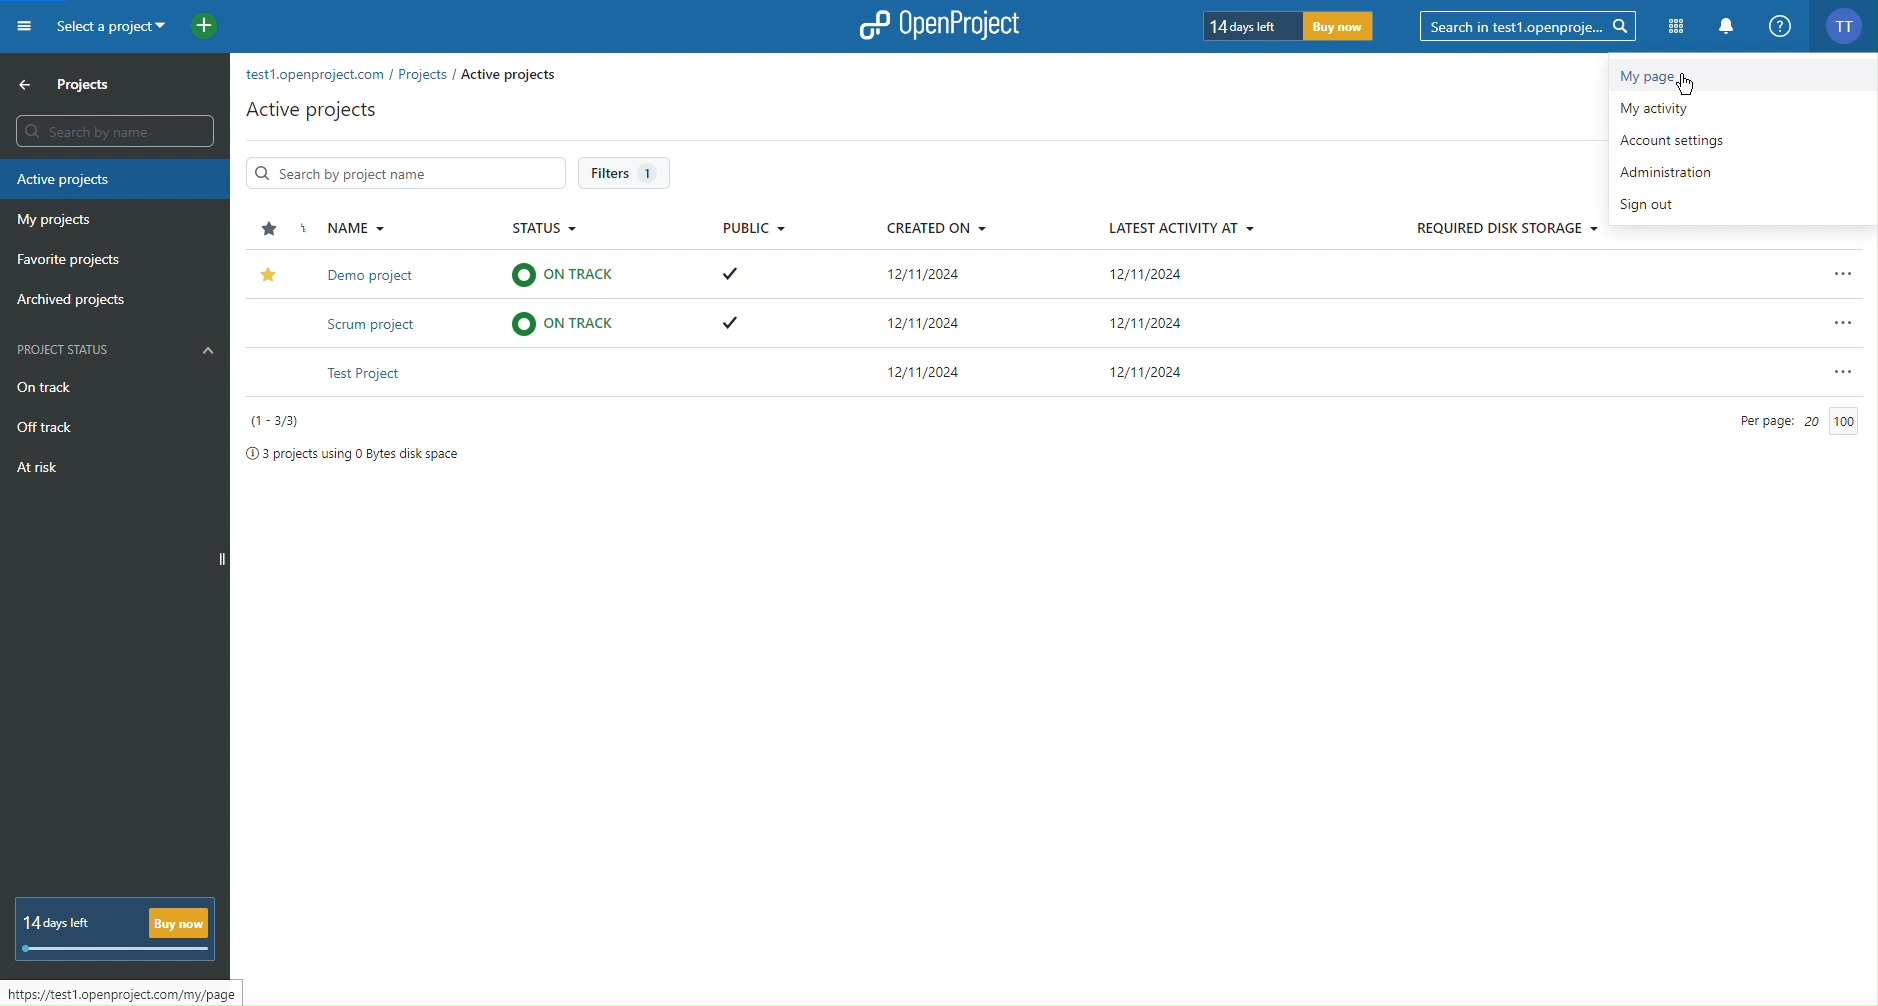  I want to click on Required Disk Storage, so click(1497, 229).